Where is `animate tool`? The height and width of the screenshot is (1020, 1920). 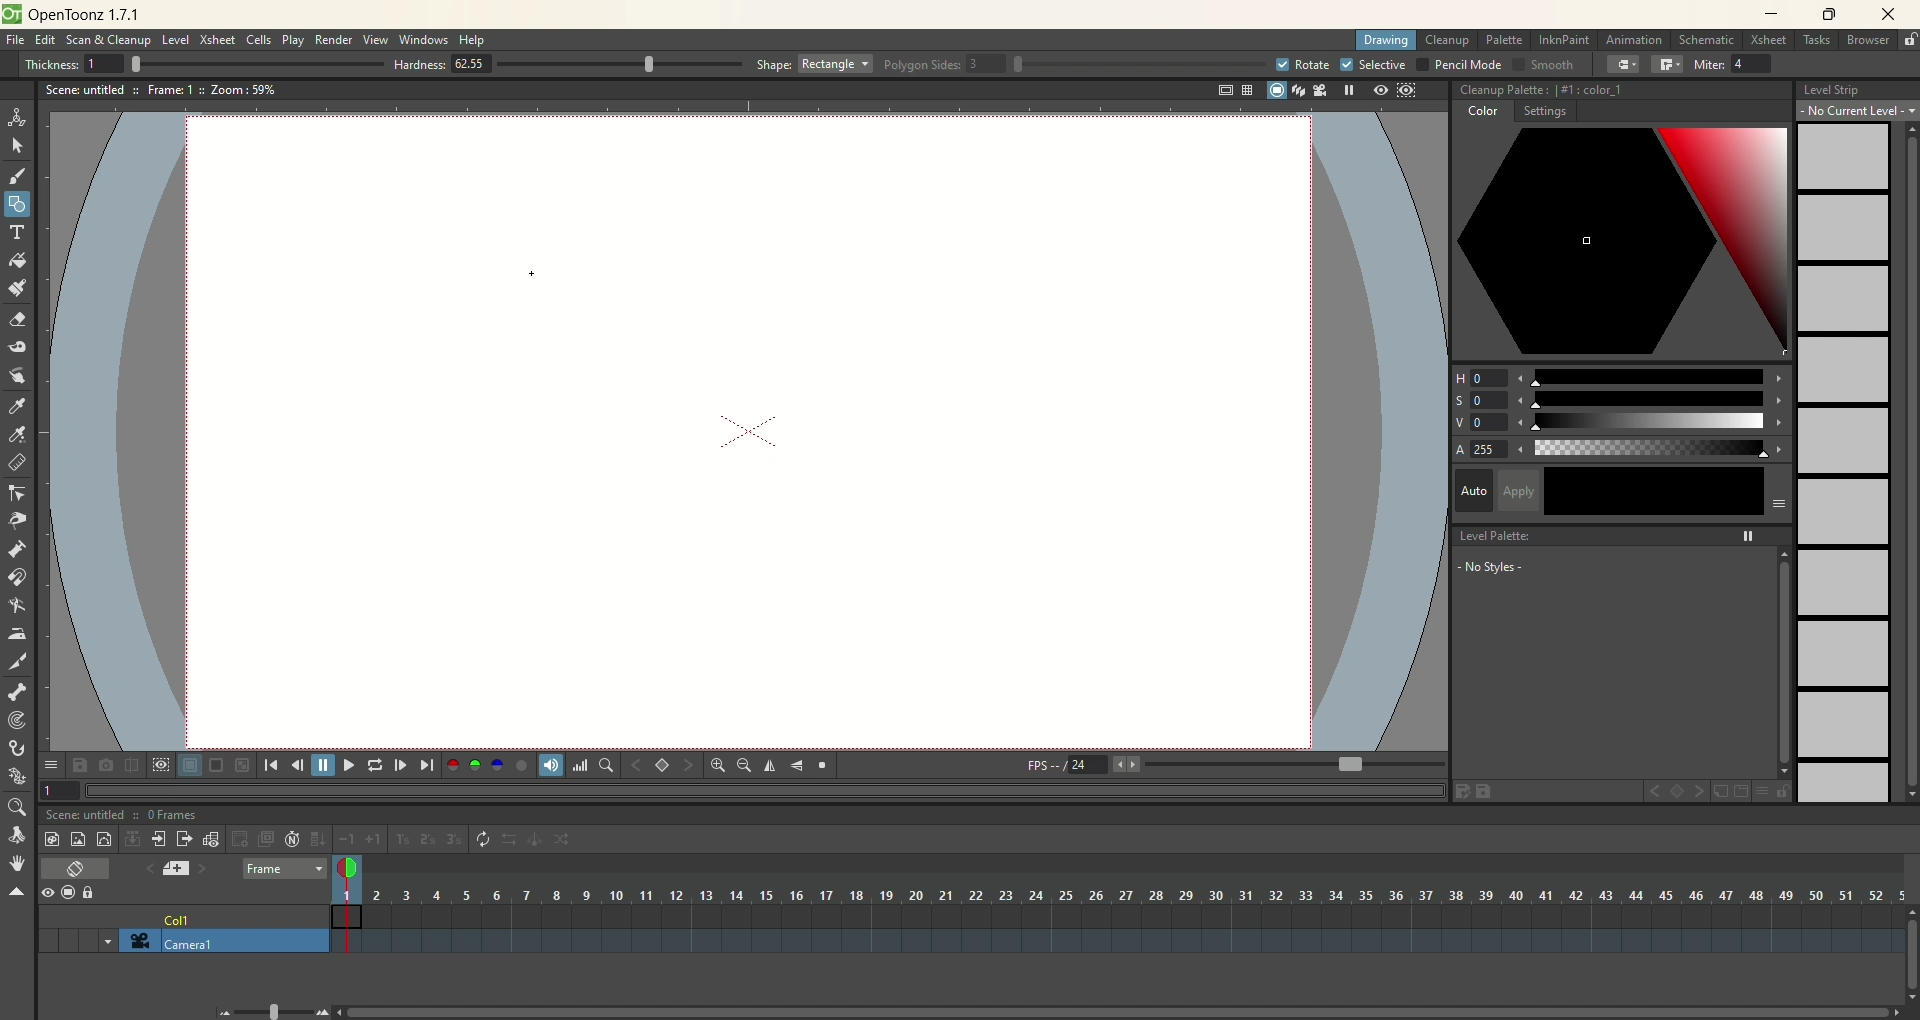 animate tool is located at coordinates (17, 117).